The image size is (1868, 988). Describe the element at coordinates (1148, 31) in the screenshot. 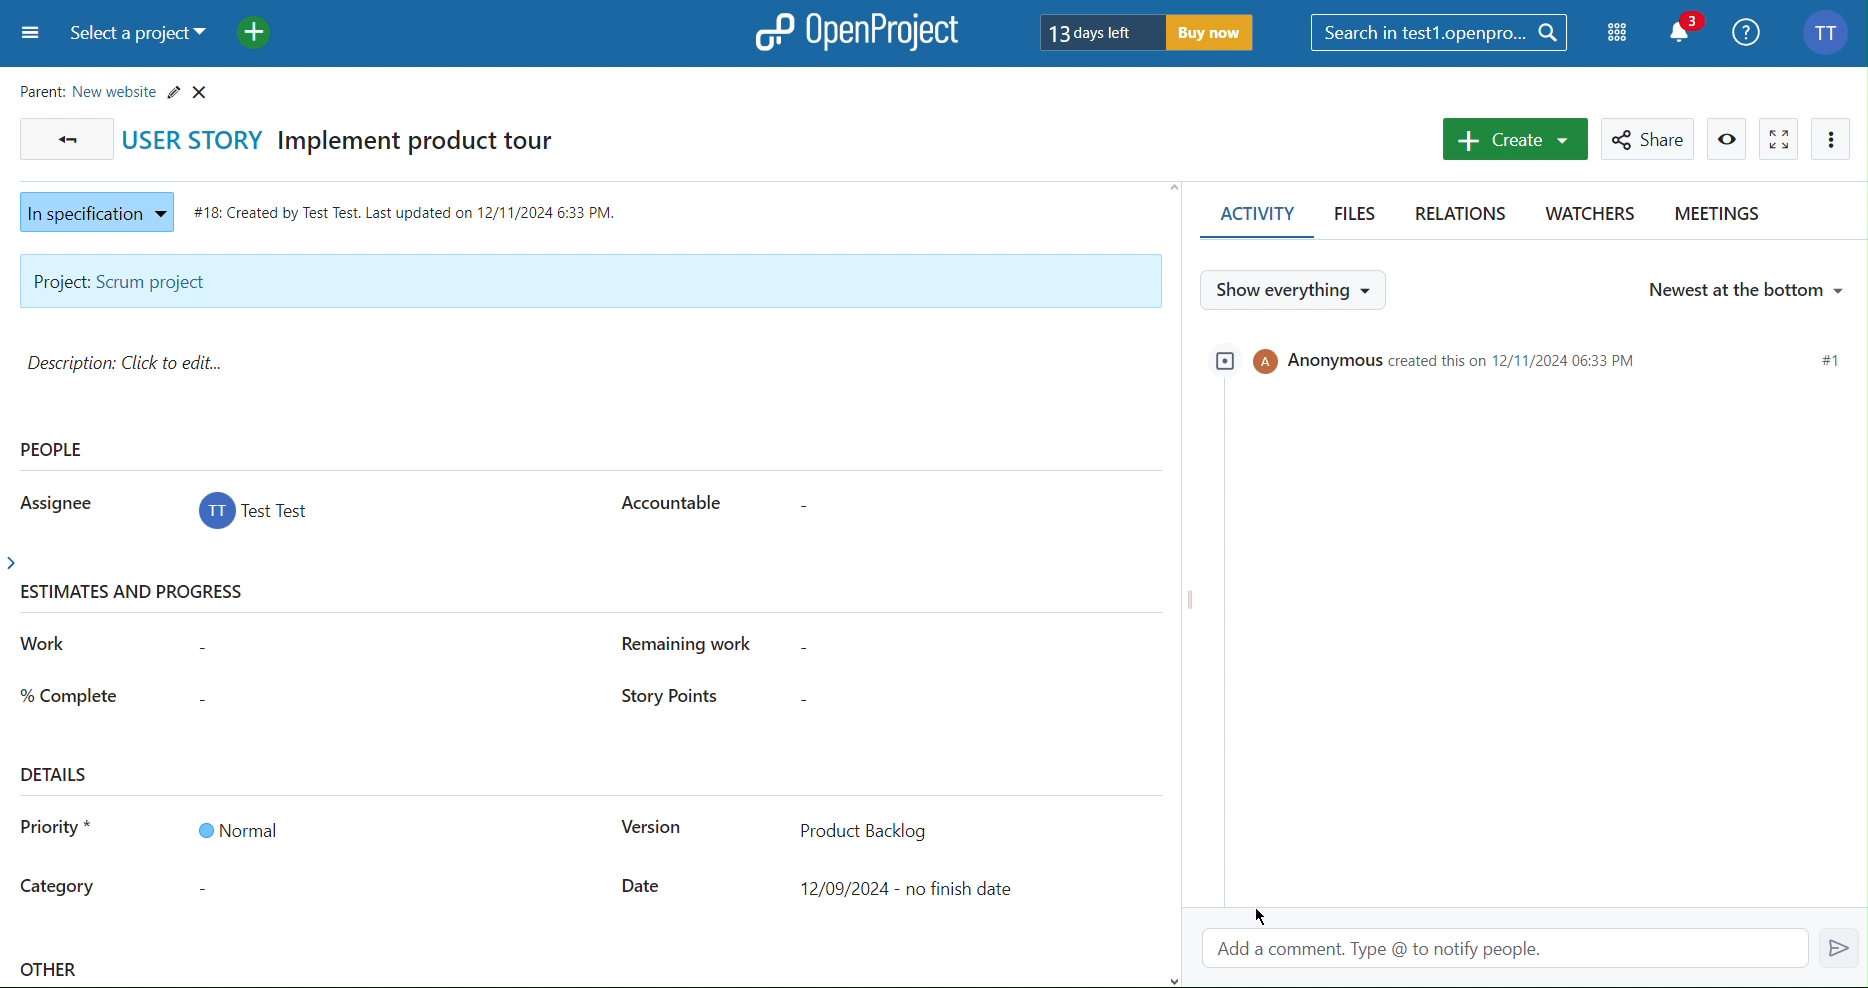

I see `Trial period timer` at that location.